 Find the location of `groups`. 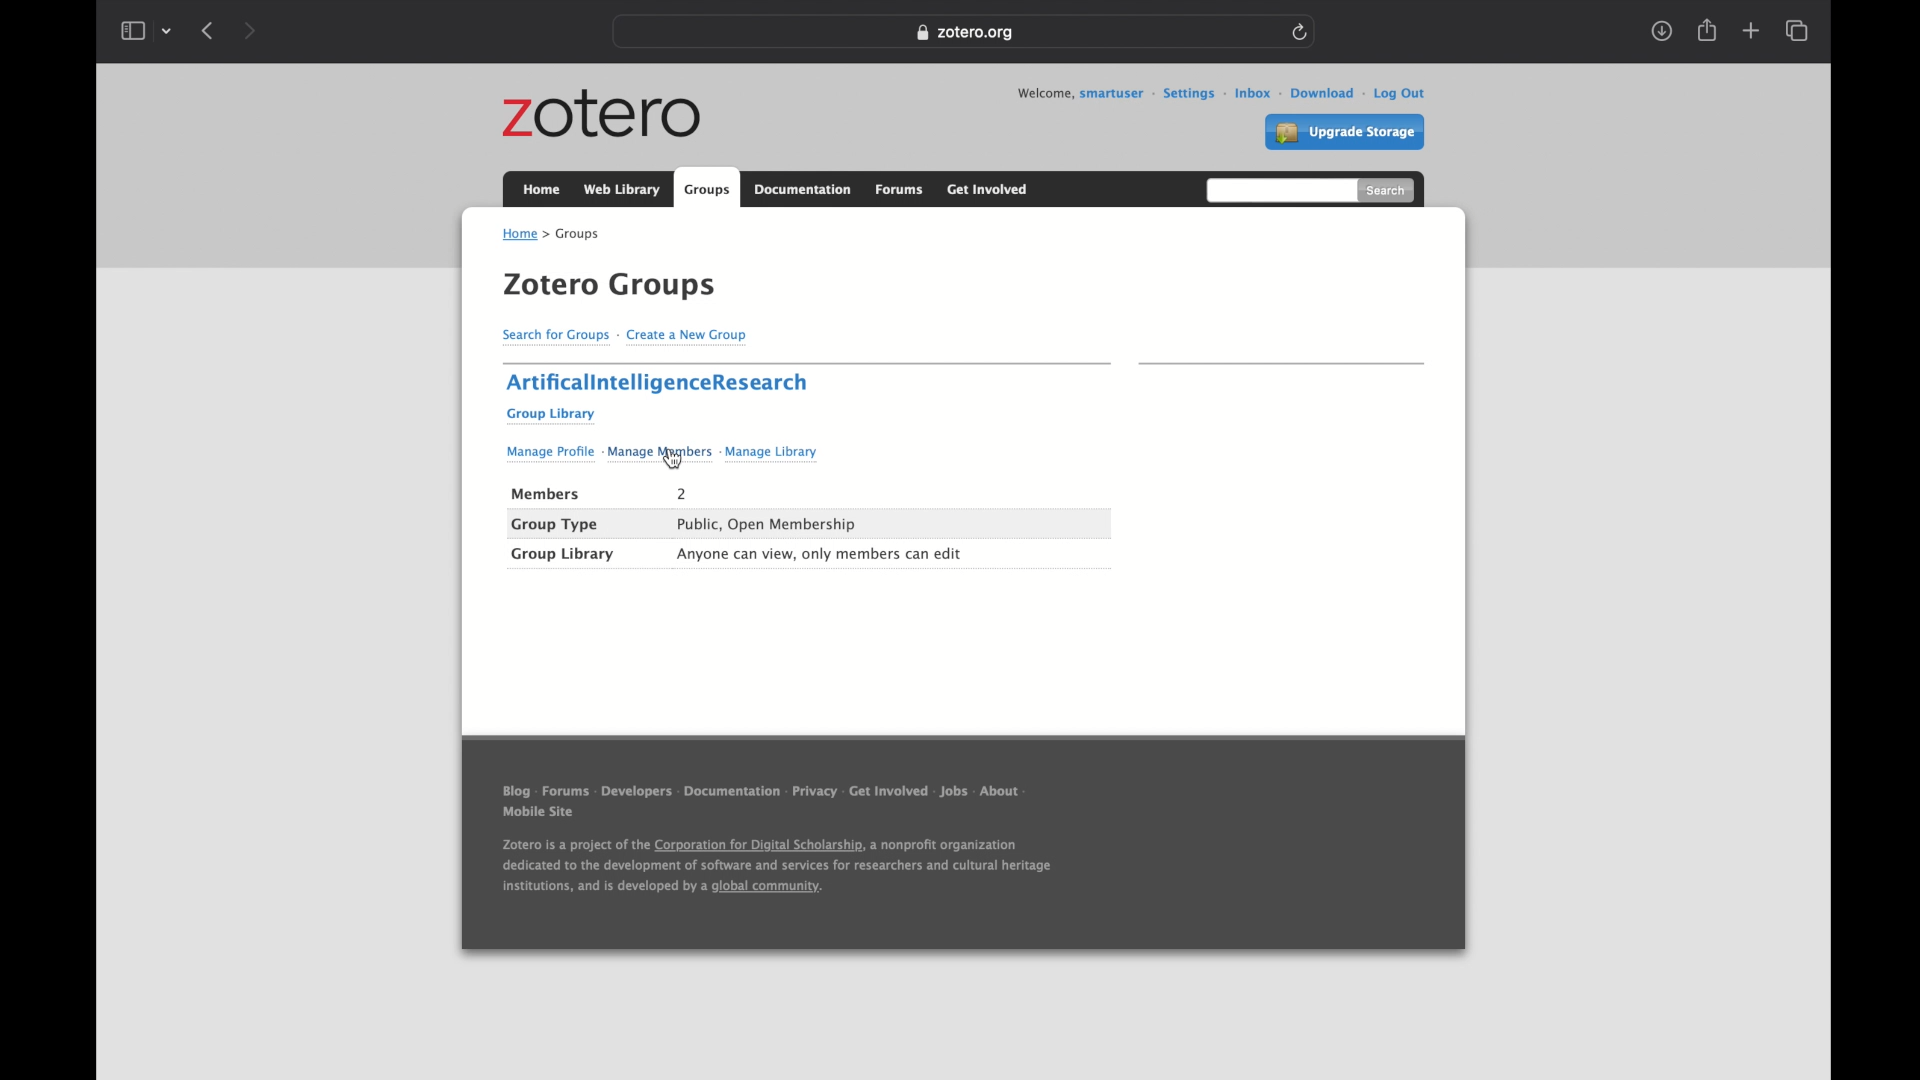

groups is located at coordinates (707, 187).